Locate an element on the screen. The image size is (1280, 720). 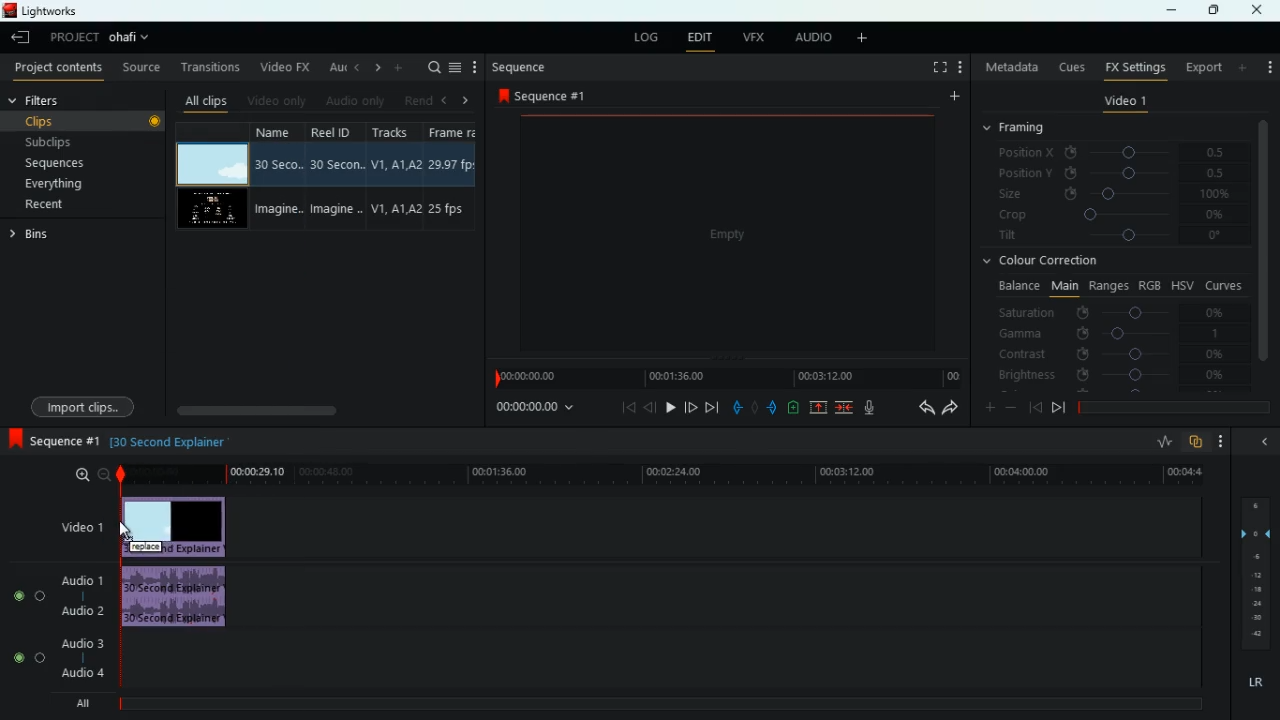
beggining is located at coordinates (1034, 406).